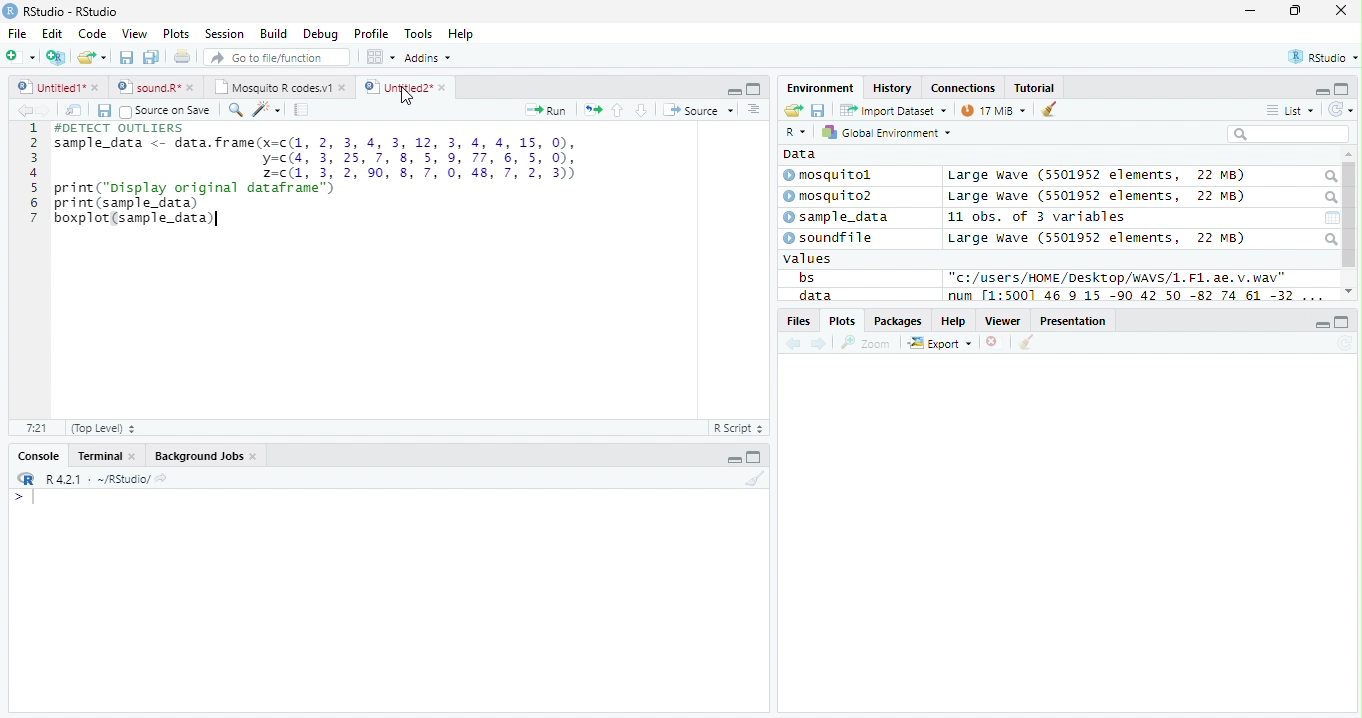 The image size is (1362, 718). What do you see at coordinates (58, 87) in the screenshot?
I see `Untitied1*` at bounding box center [58, 87].